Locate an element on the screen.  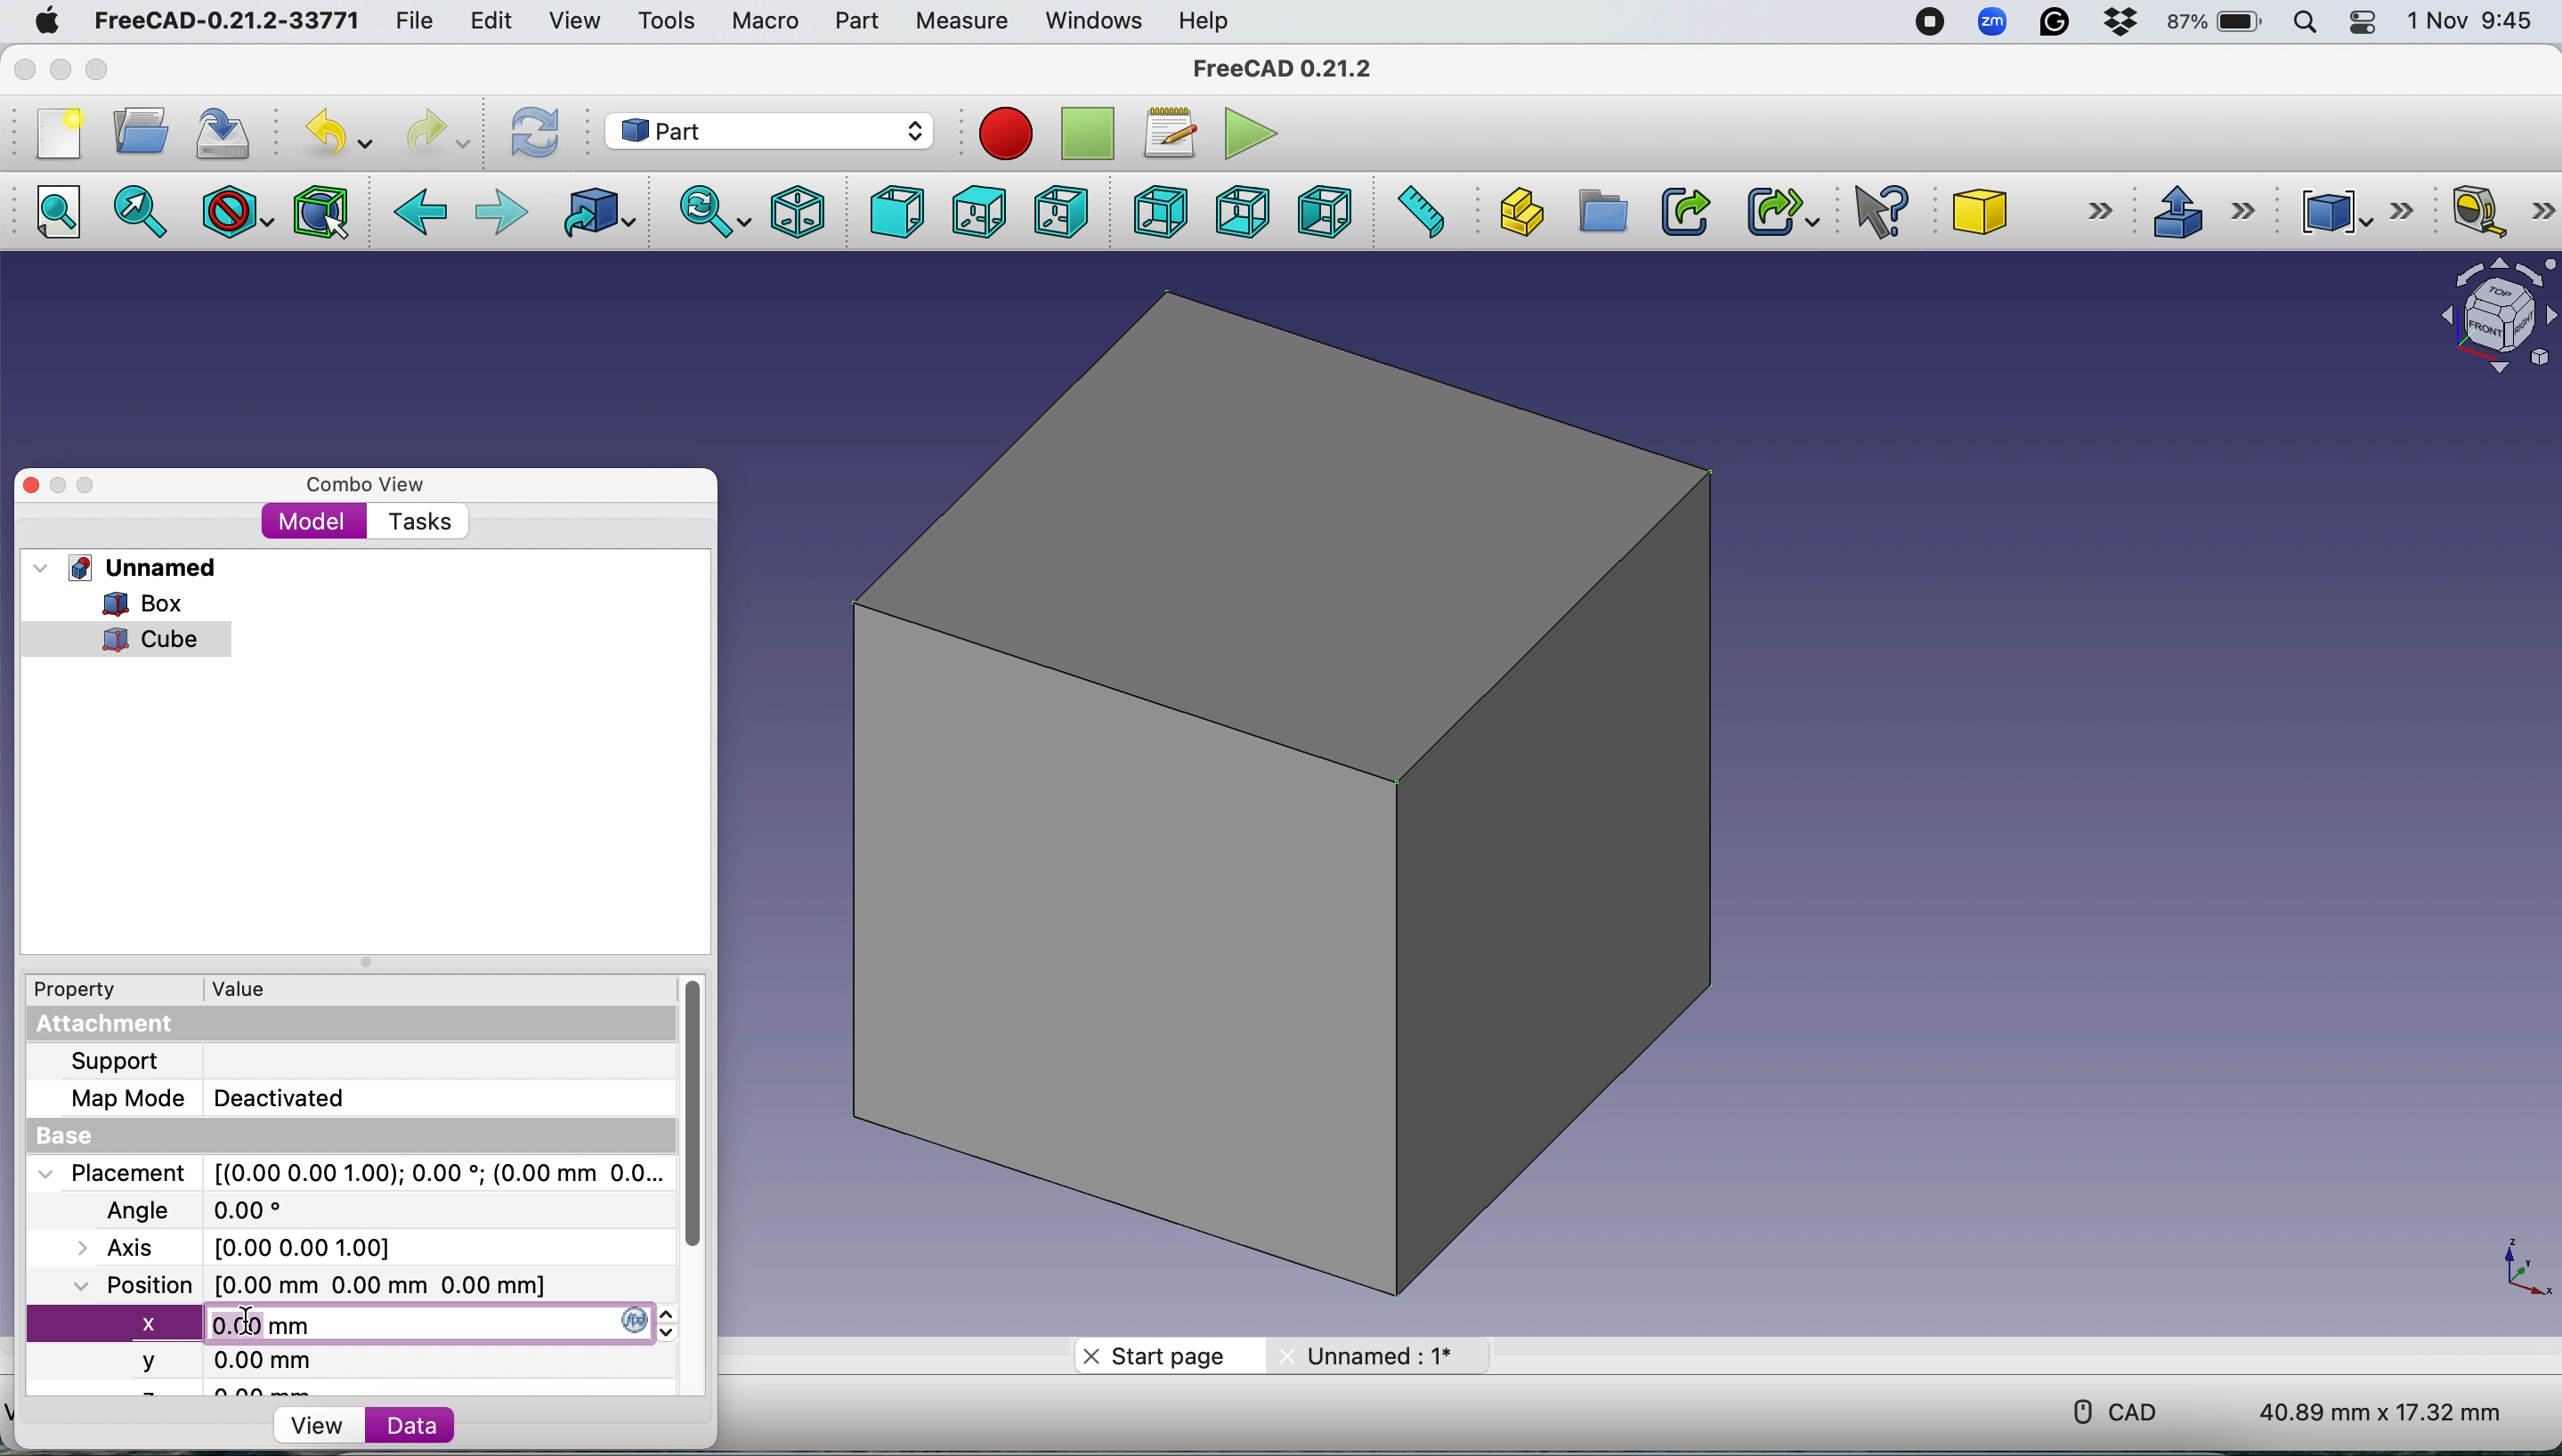
View is located at coordinates (574, 21).